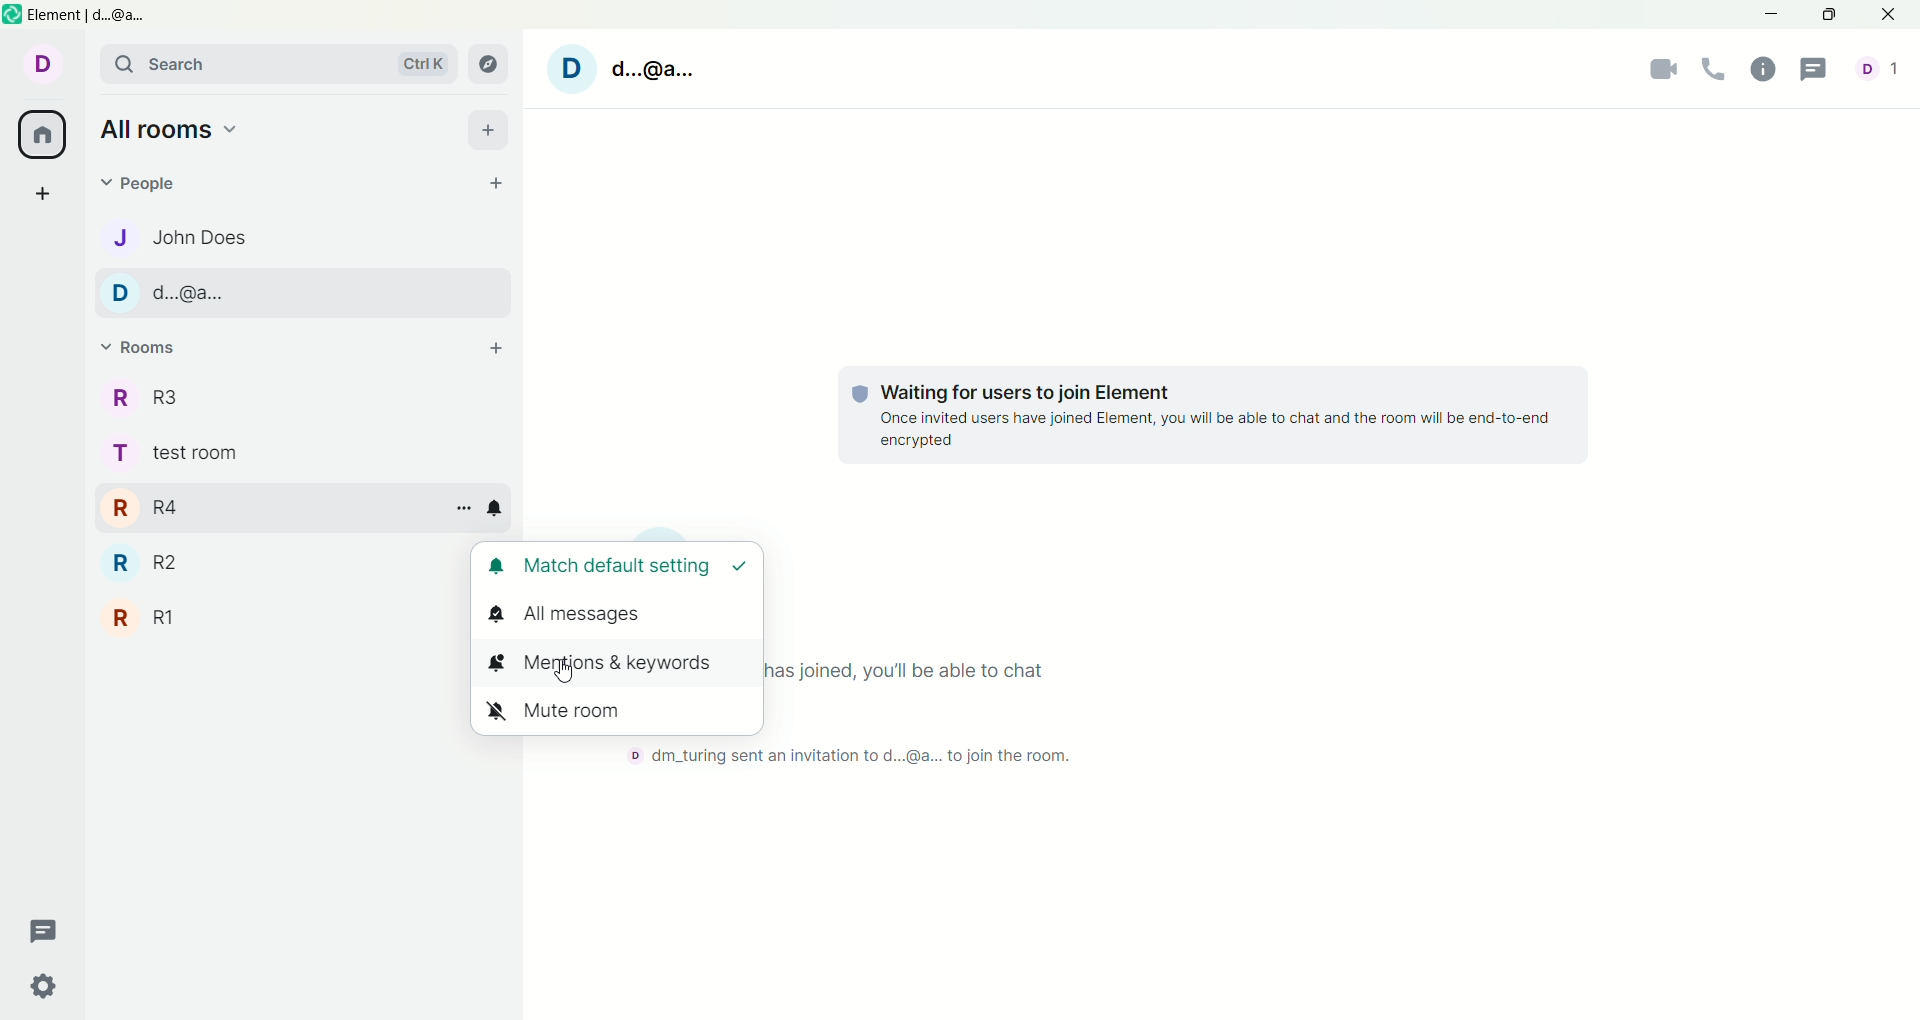 Image resolution: width=1920 pixels, height=1020 pixels. What do you see at coordinates (281, 616) in the screenshot?
I see `R1 room` at bounding box center [281, 616].